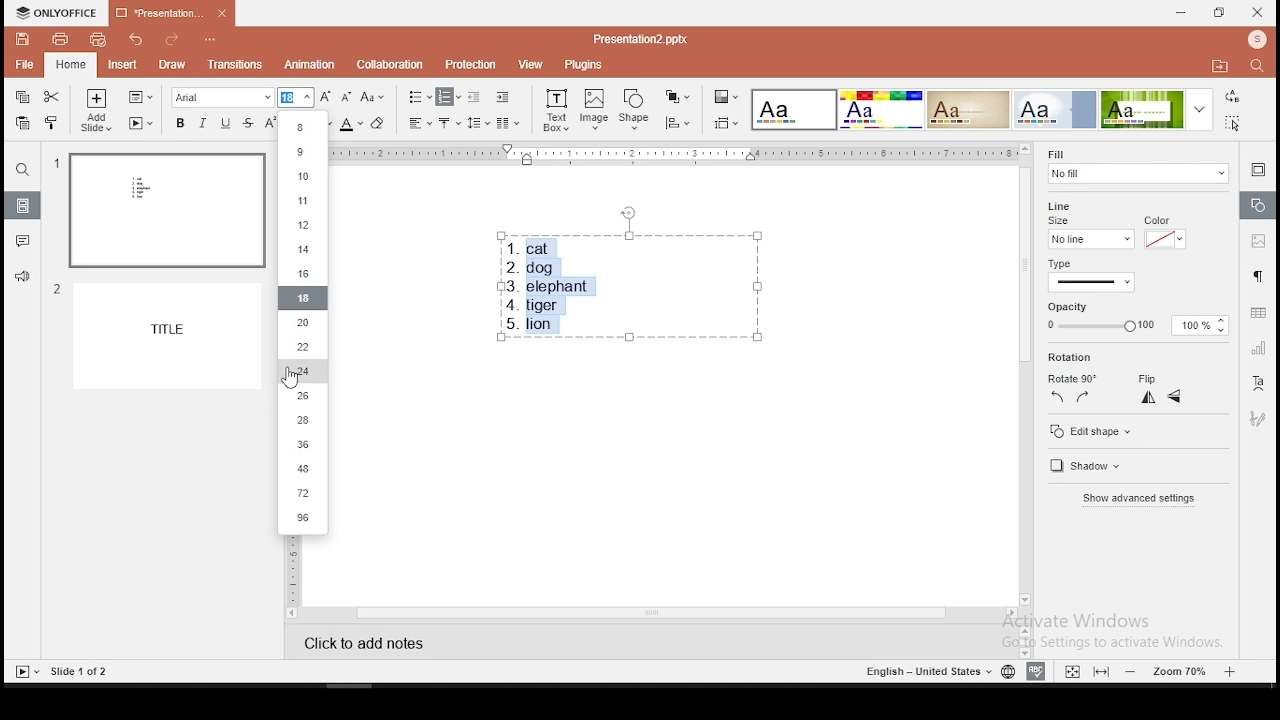 This screenshot has height=720, width=1280. I want to click on change slide layout, so click(140, 96).